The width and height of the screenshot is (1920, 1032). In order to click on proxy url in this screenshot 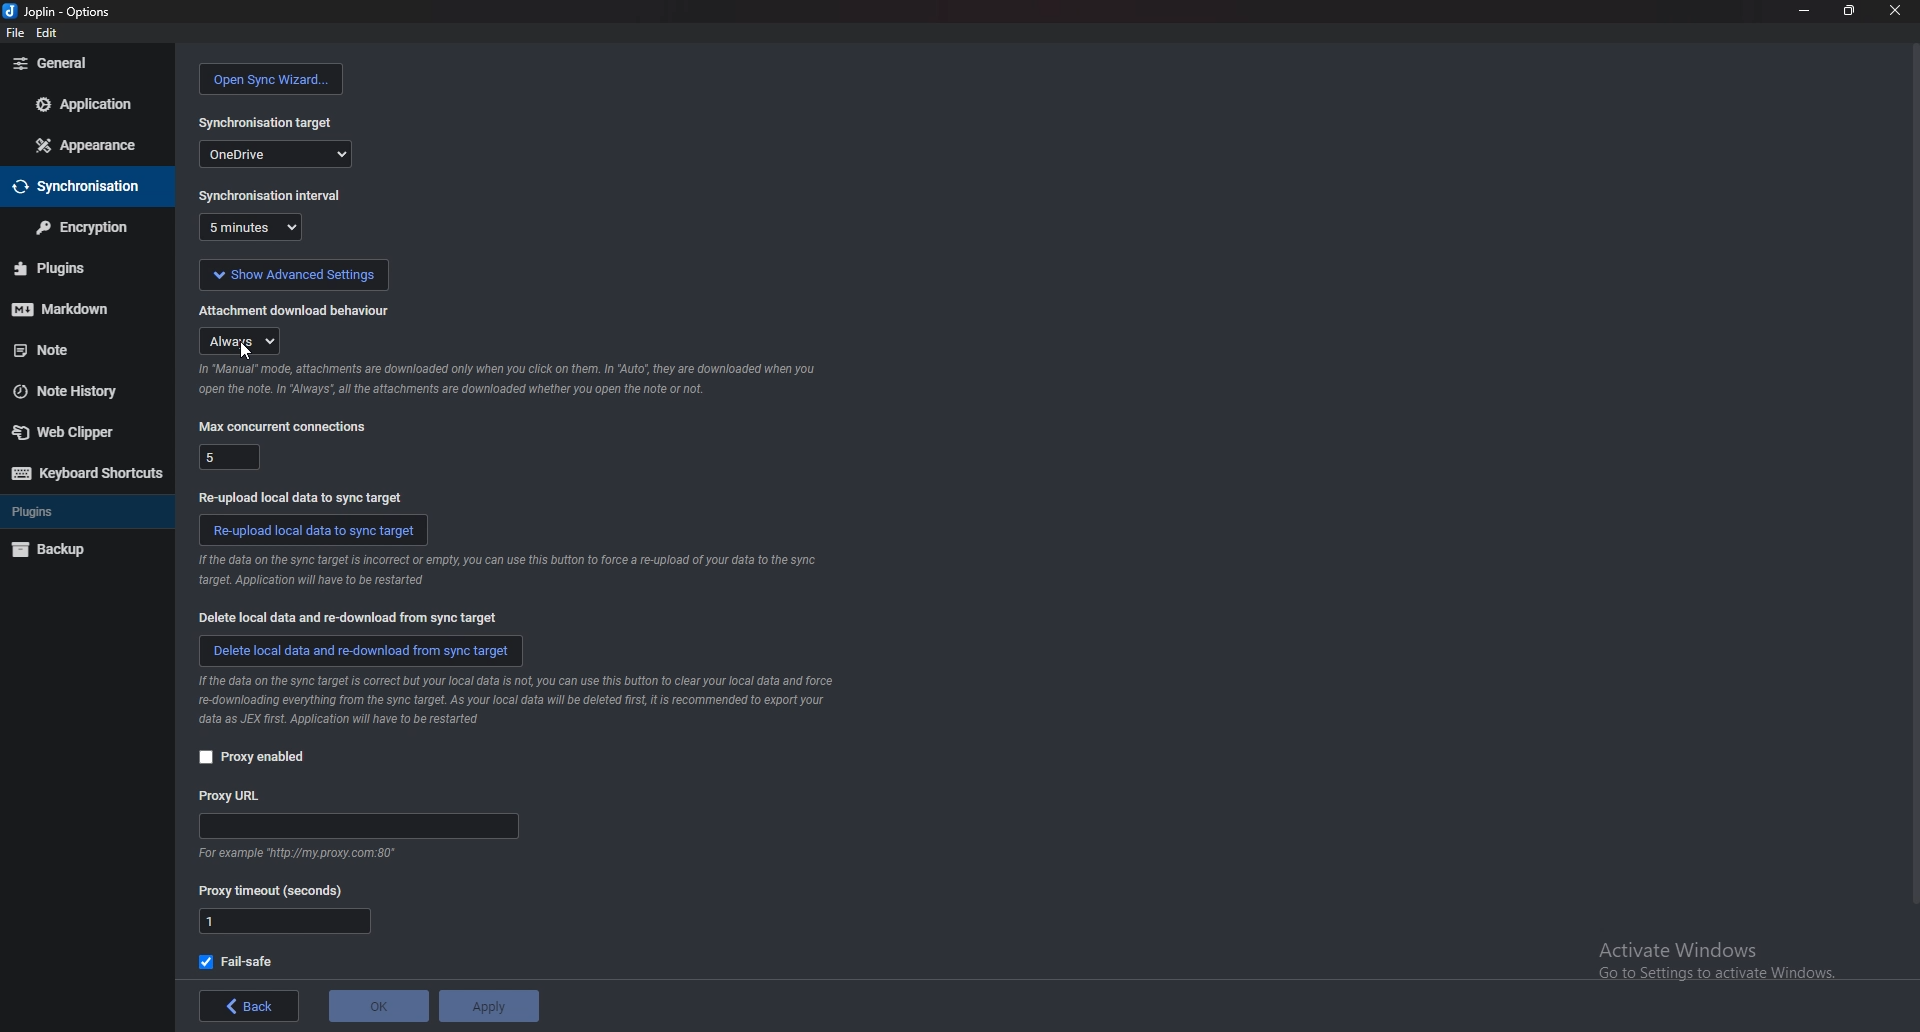, I will do `click(231, 797)`.